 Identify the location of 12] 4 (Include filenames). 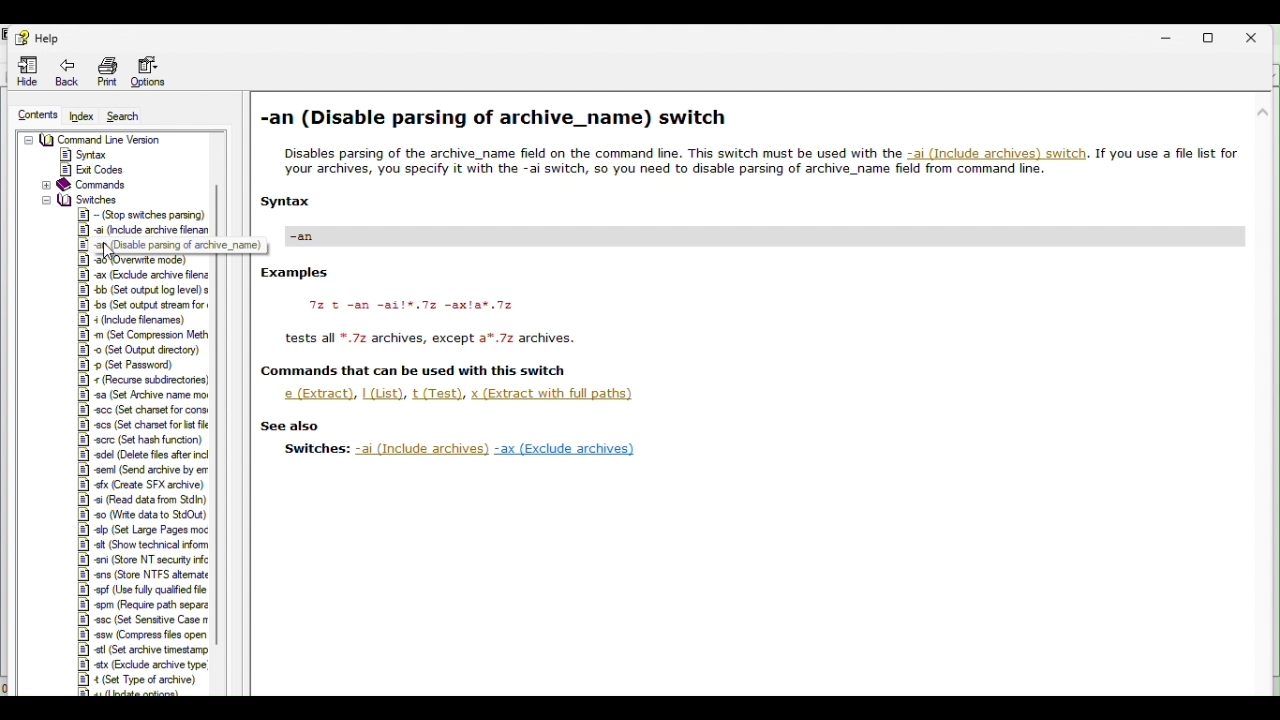
(135, 319).